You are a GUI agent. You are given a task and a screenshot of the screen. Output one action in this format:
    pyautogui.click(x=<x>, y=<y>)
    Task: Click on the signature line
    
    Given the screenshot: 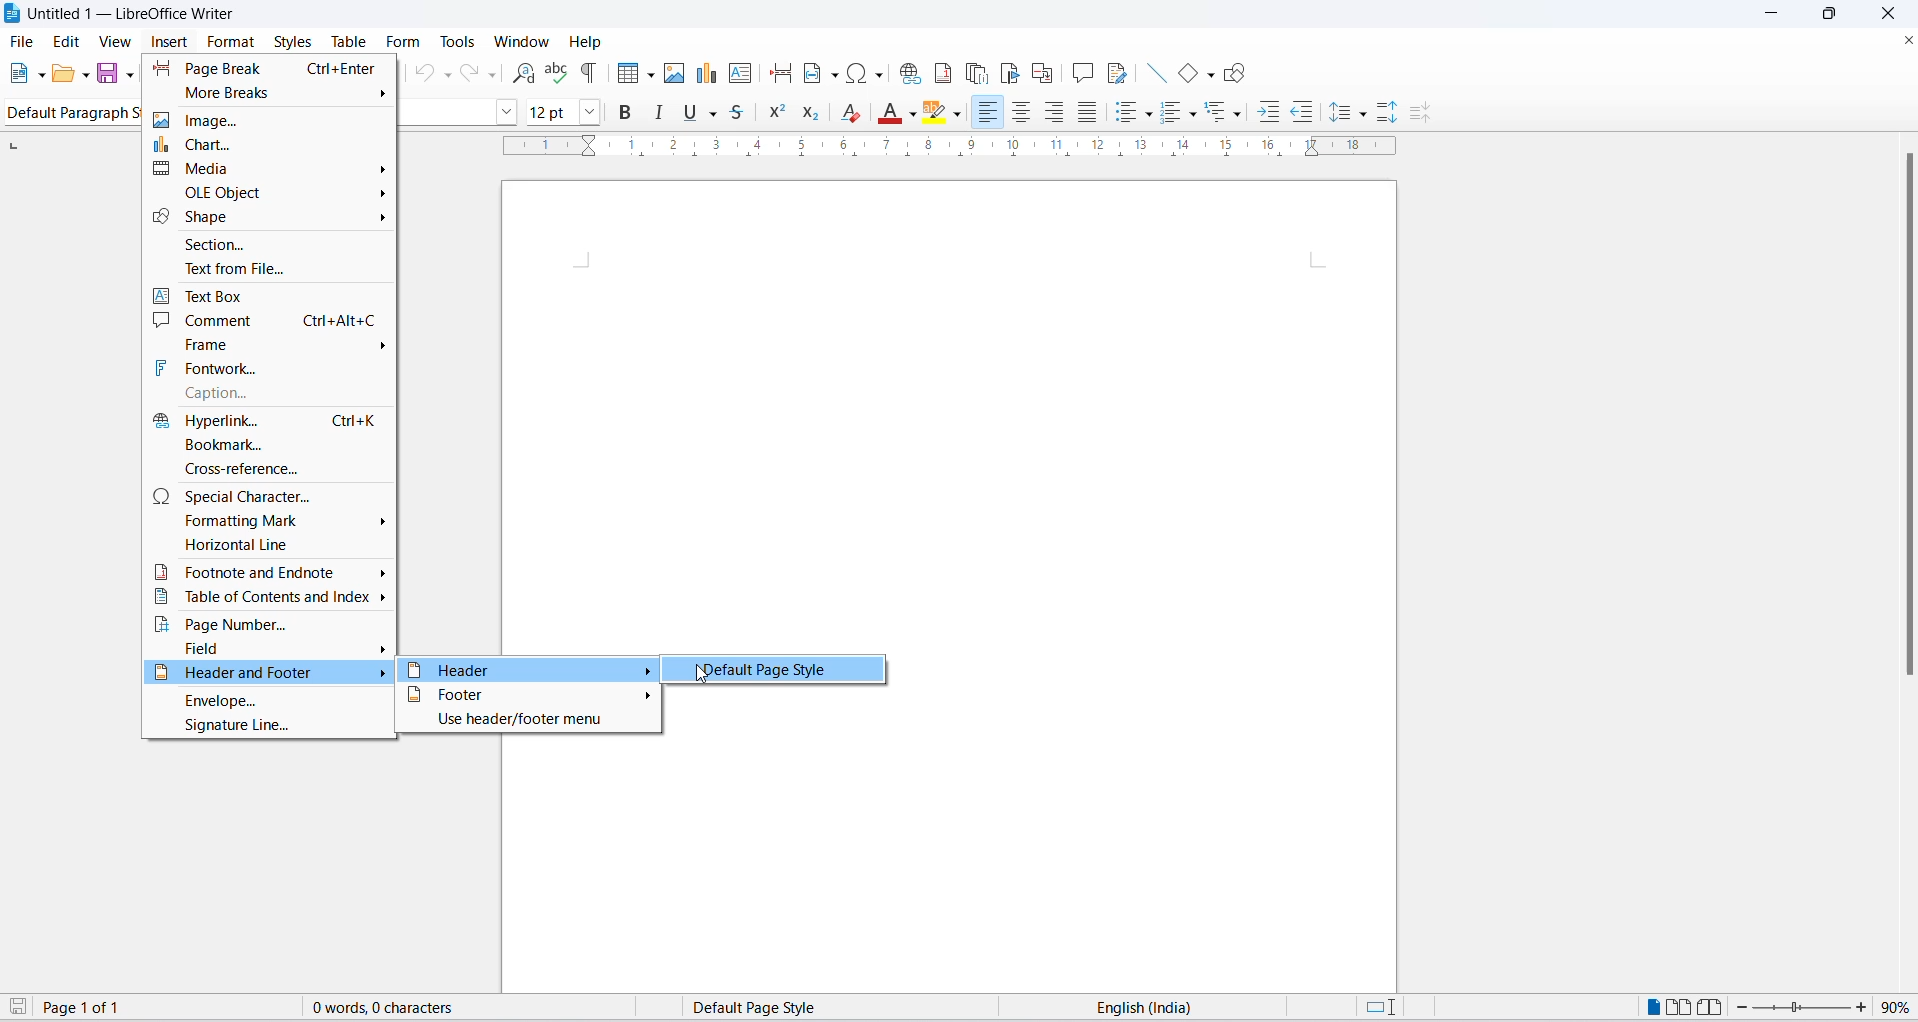 What is the action you would take?
    pyautogui.click(x=266, y=731)
    